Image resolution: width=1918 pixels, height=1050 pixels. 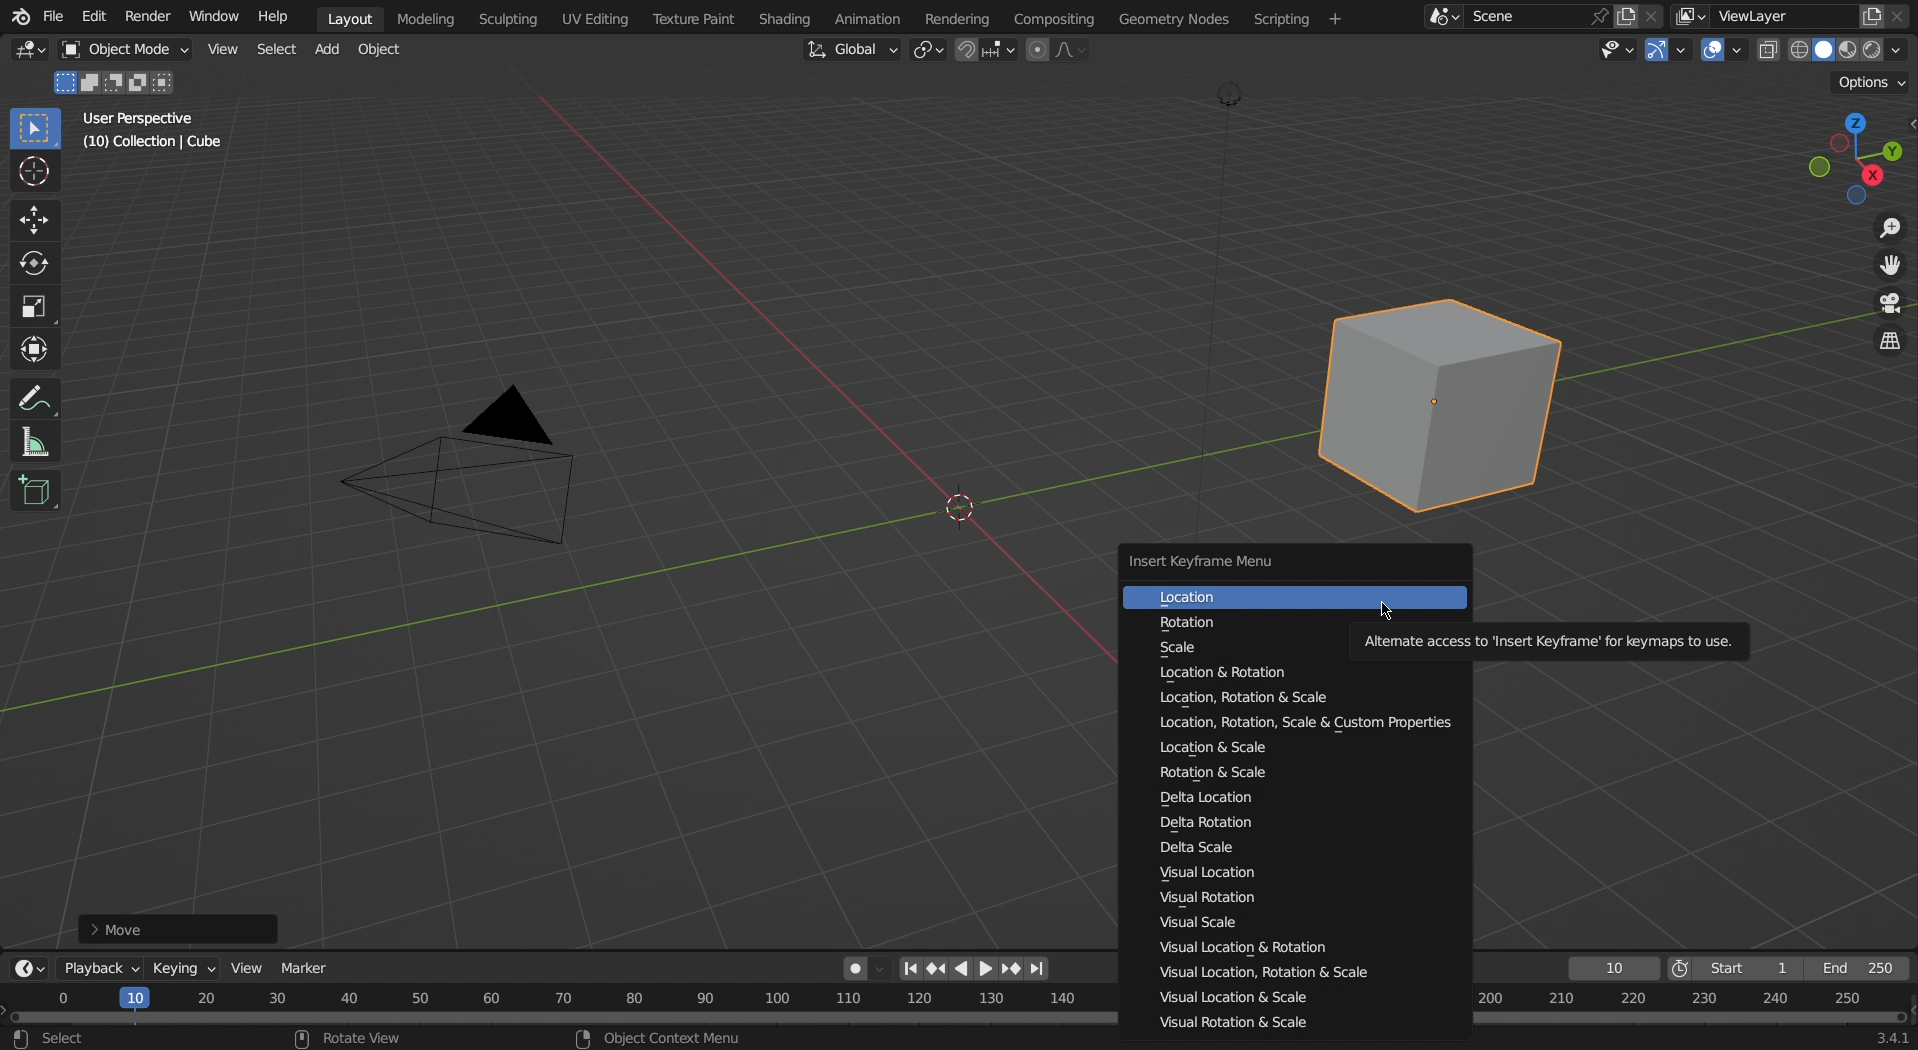 I want to click on Delta Scale, so click(x=1212, y=849).